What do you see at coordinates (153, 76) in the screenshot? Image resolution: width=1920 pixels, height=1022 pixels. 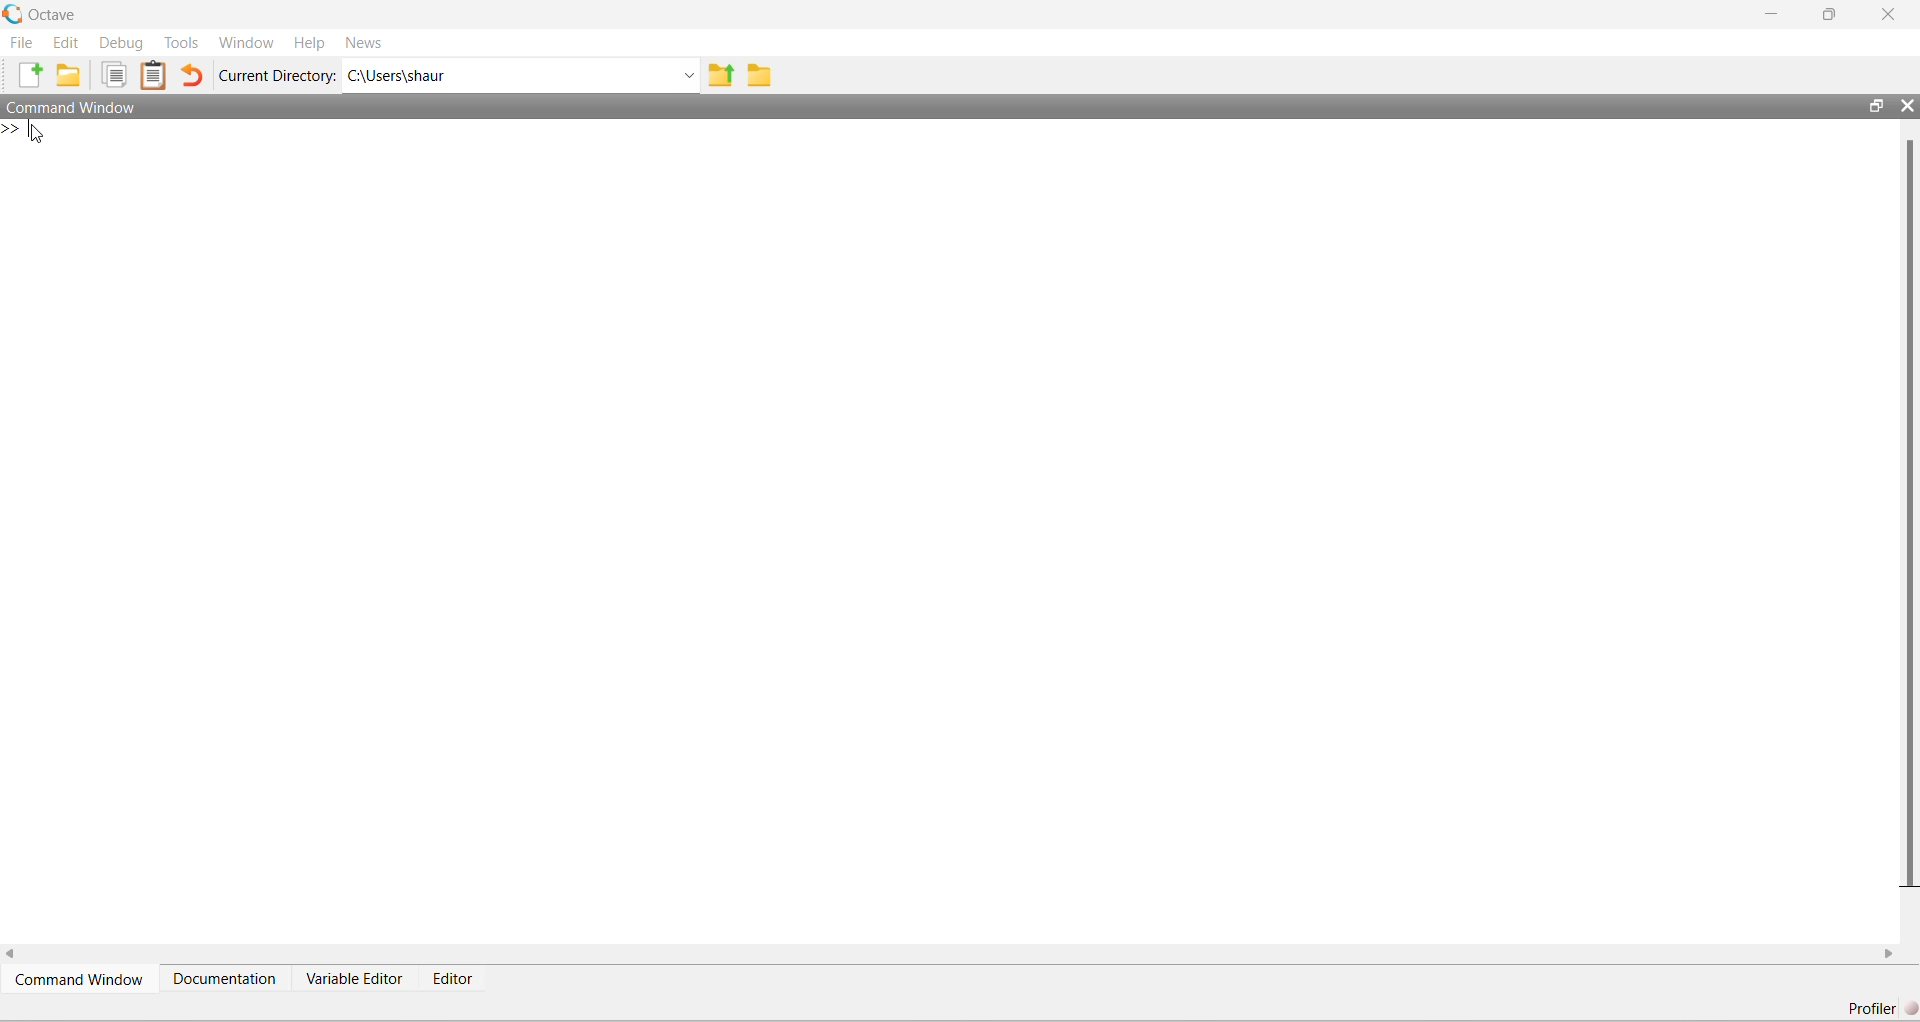 I see `Paste` at bounding box center [153, 76].